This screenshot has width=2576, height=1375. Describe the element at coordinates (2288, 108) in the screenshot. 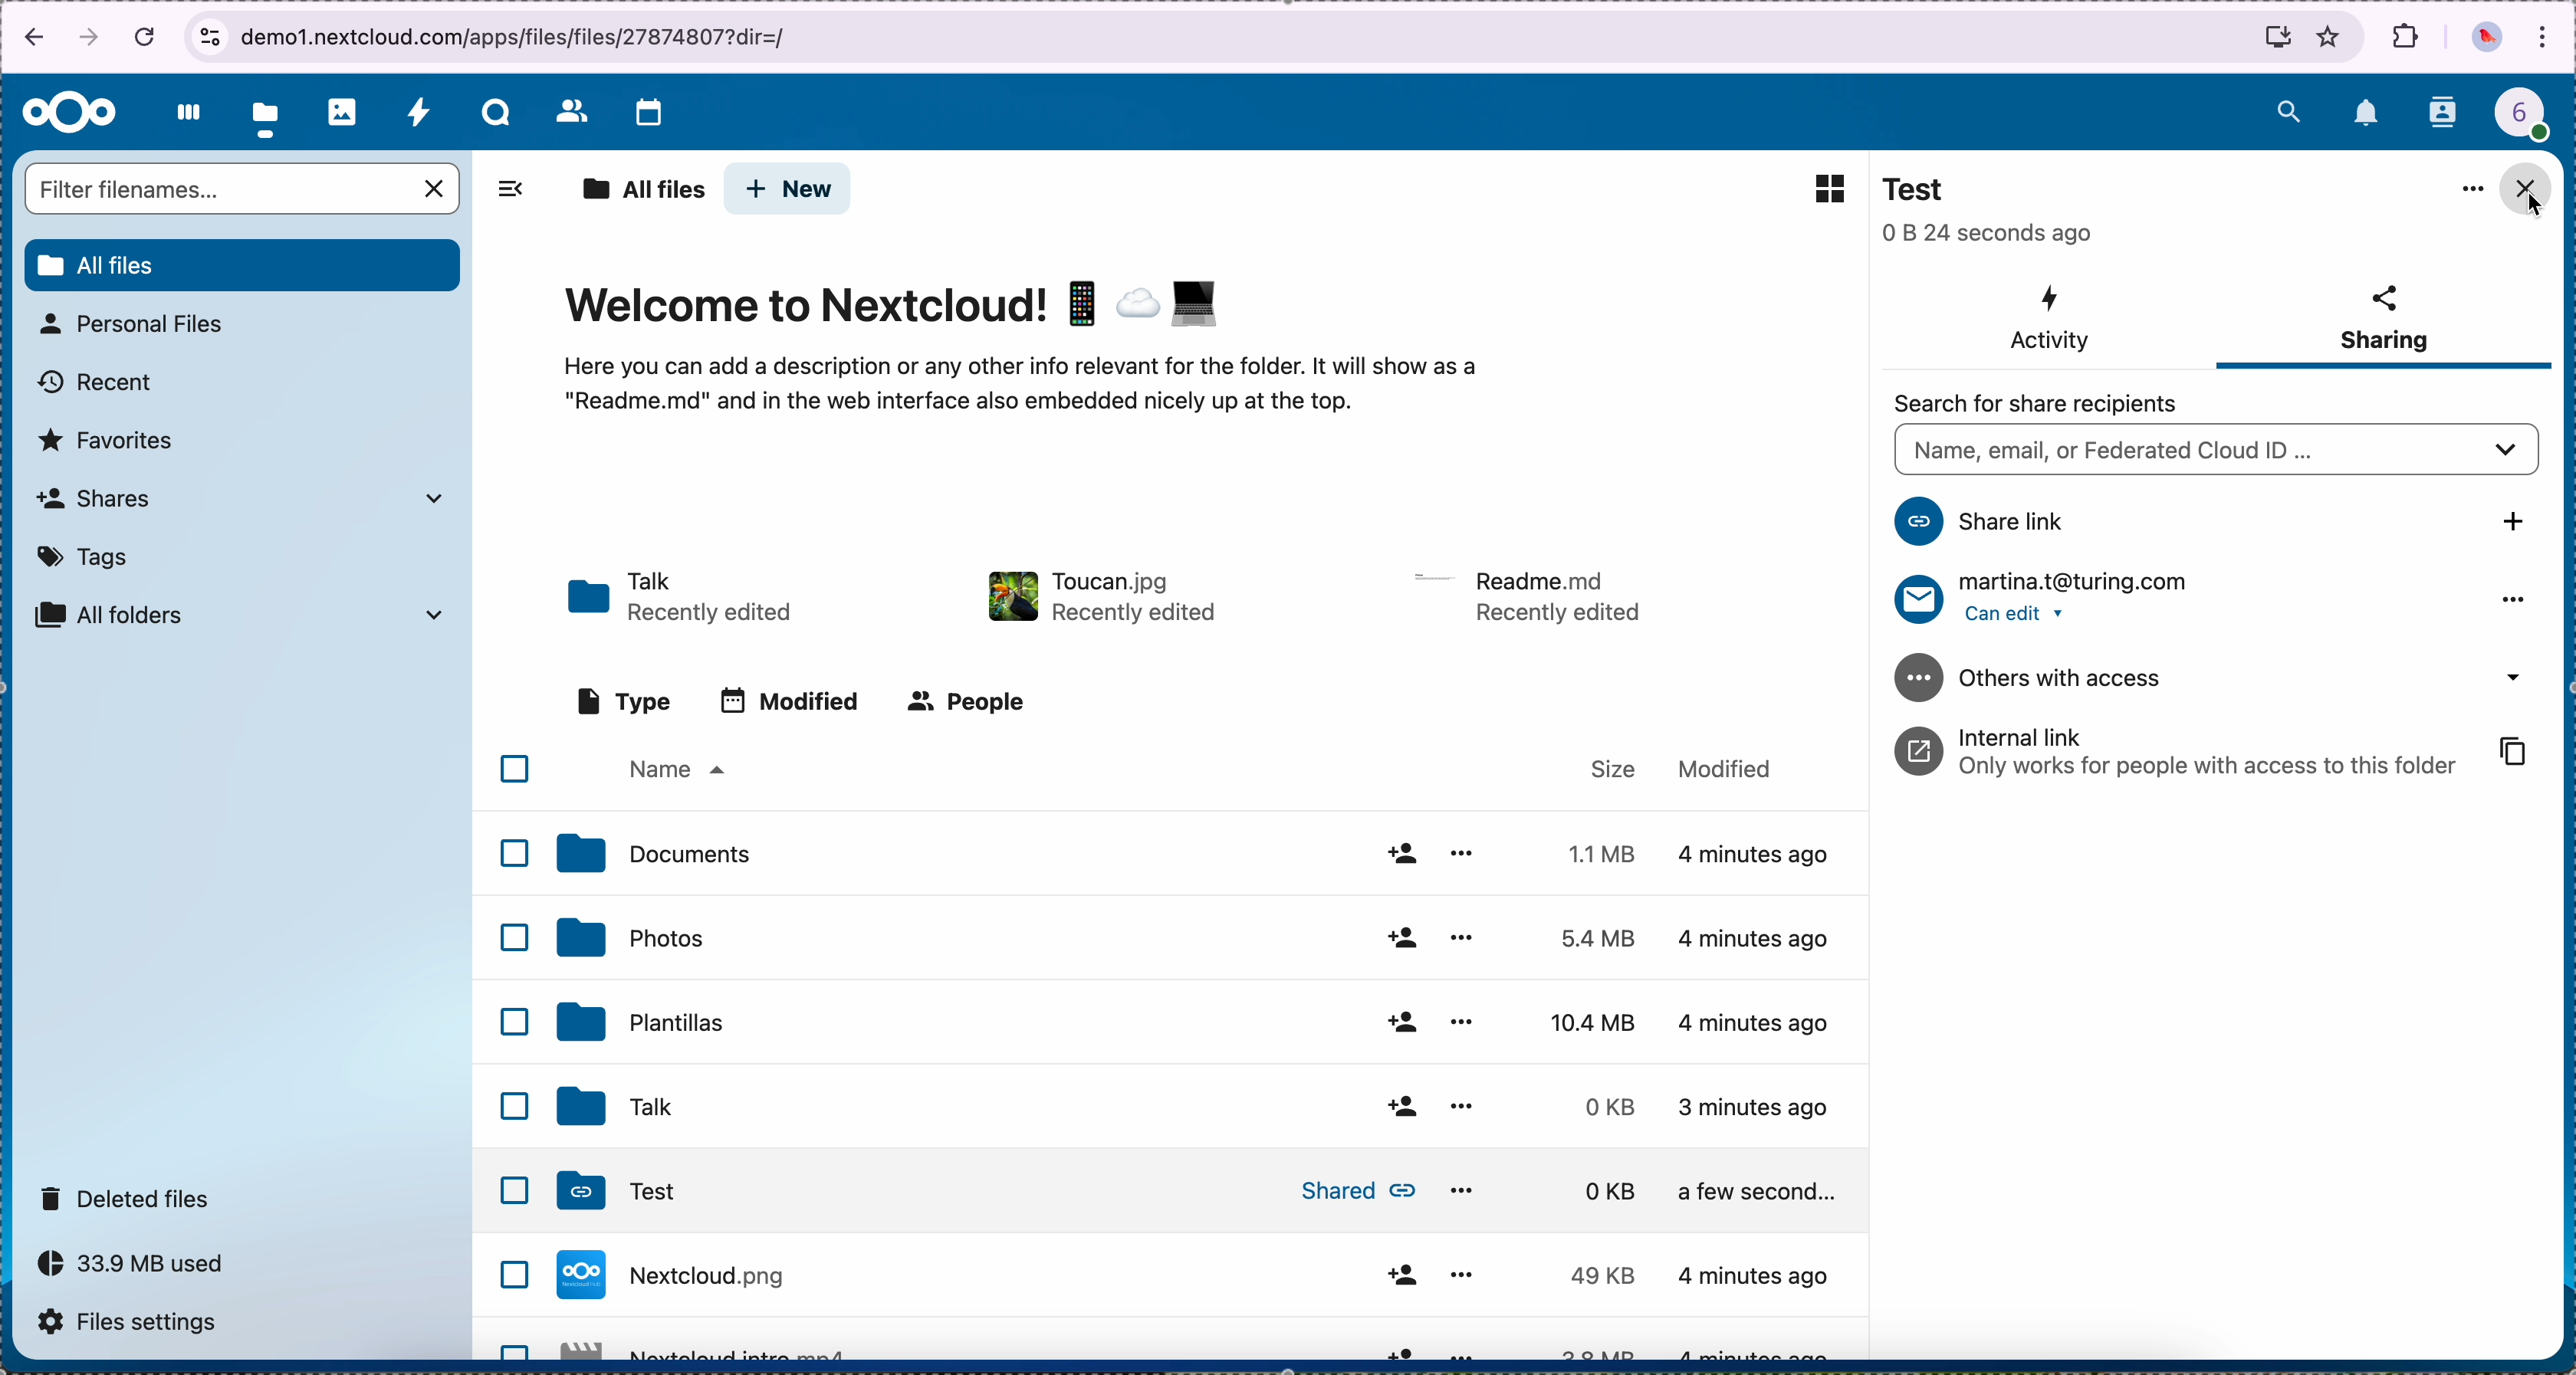

I see `search` at that location.